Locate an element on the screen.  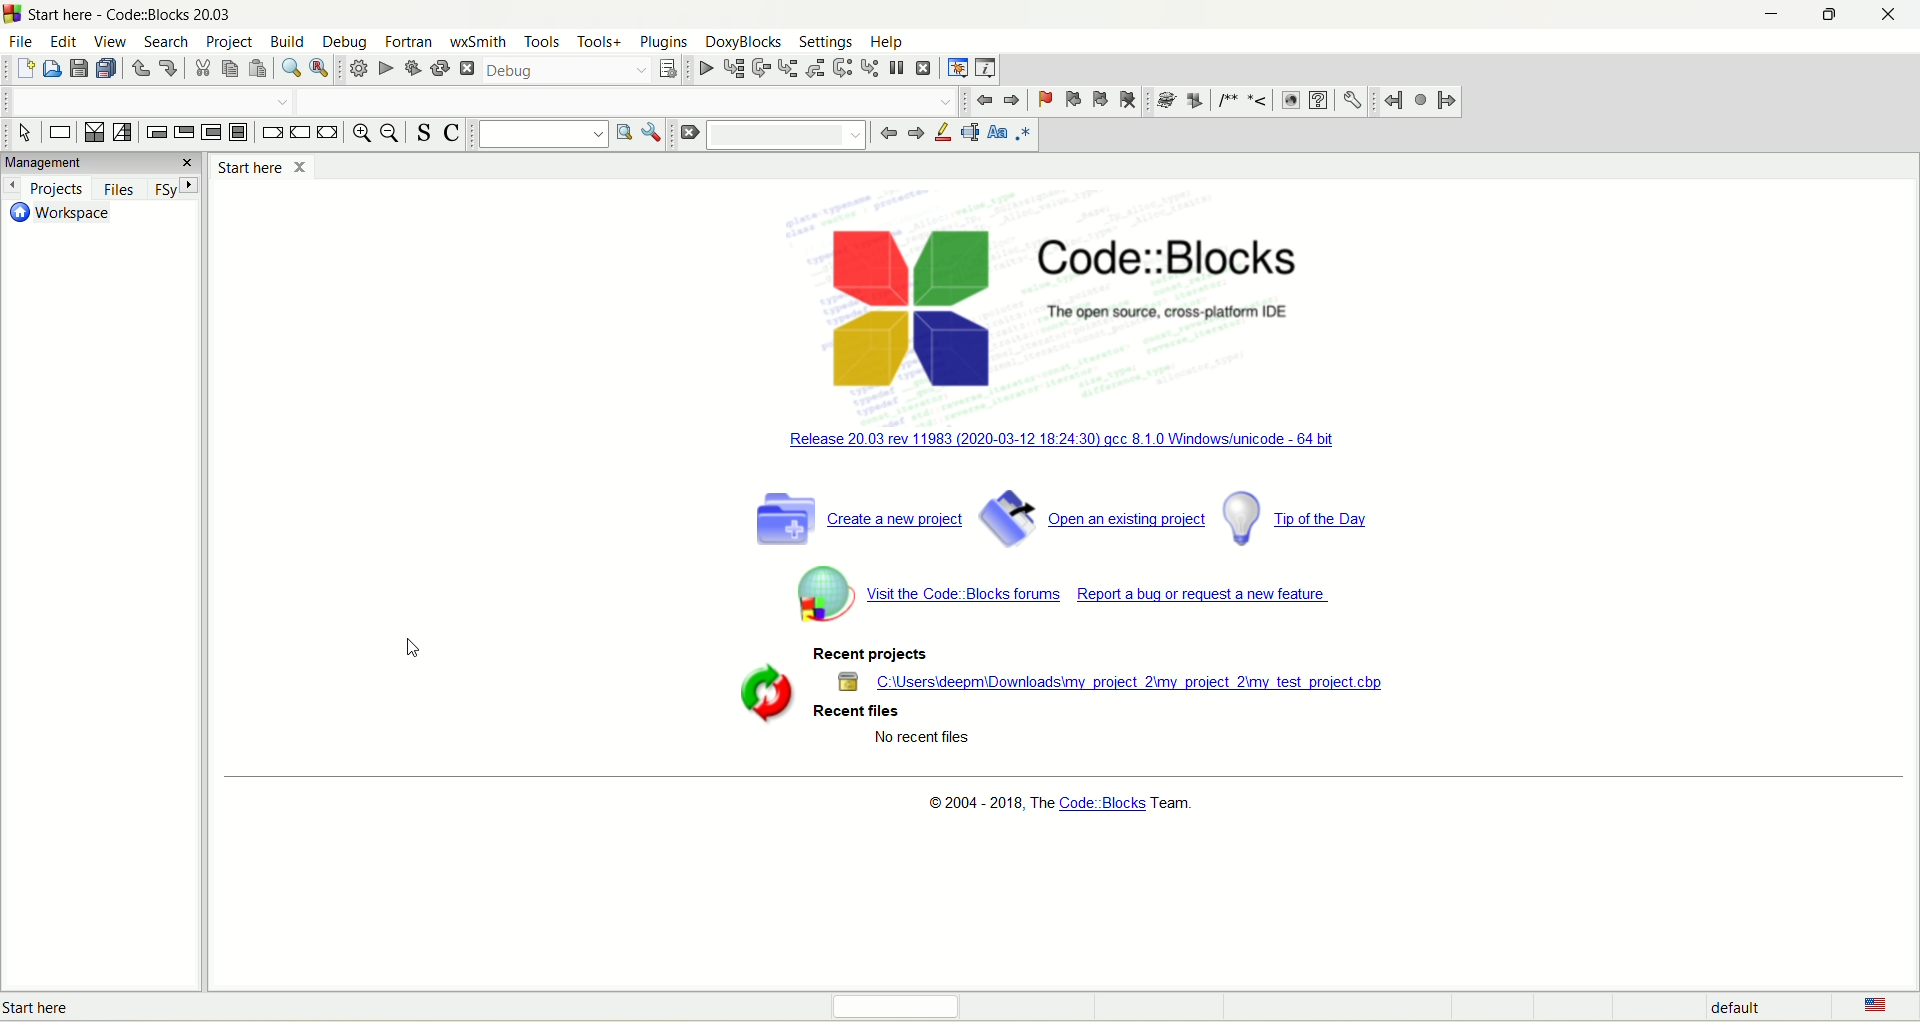
open an existing project is located at coordinates (1094, 517).